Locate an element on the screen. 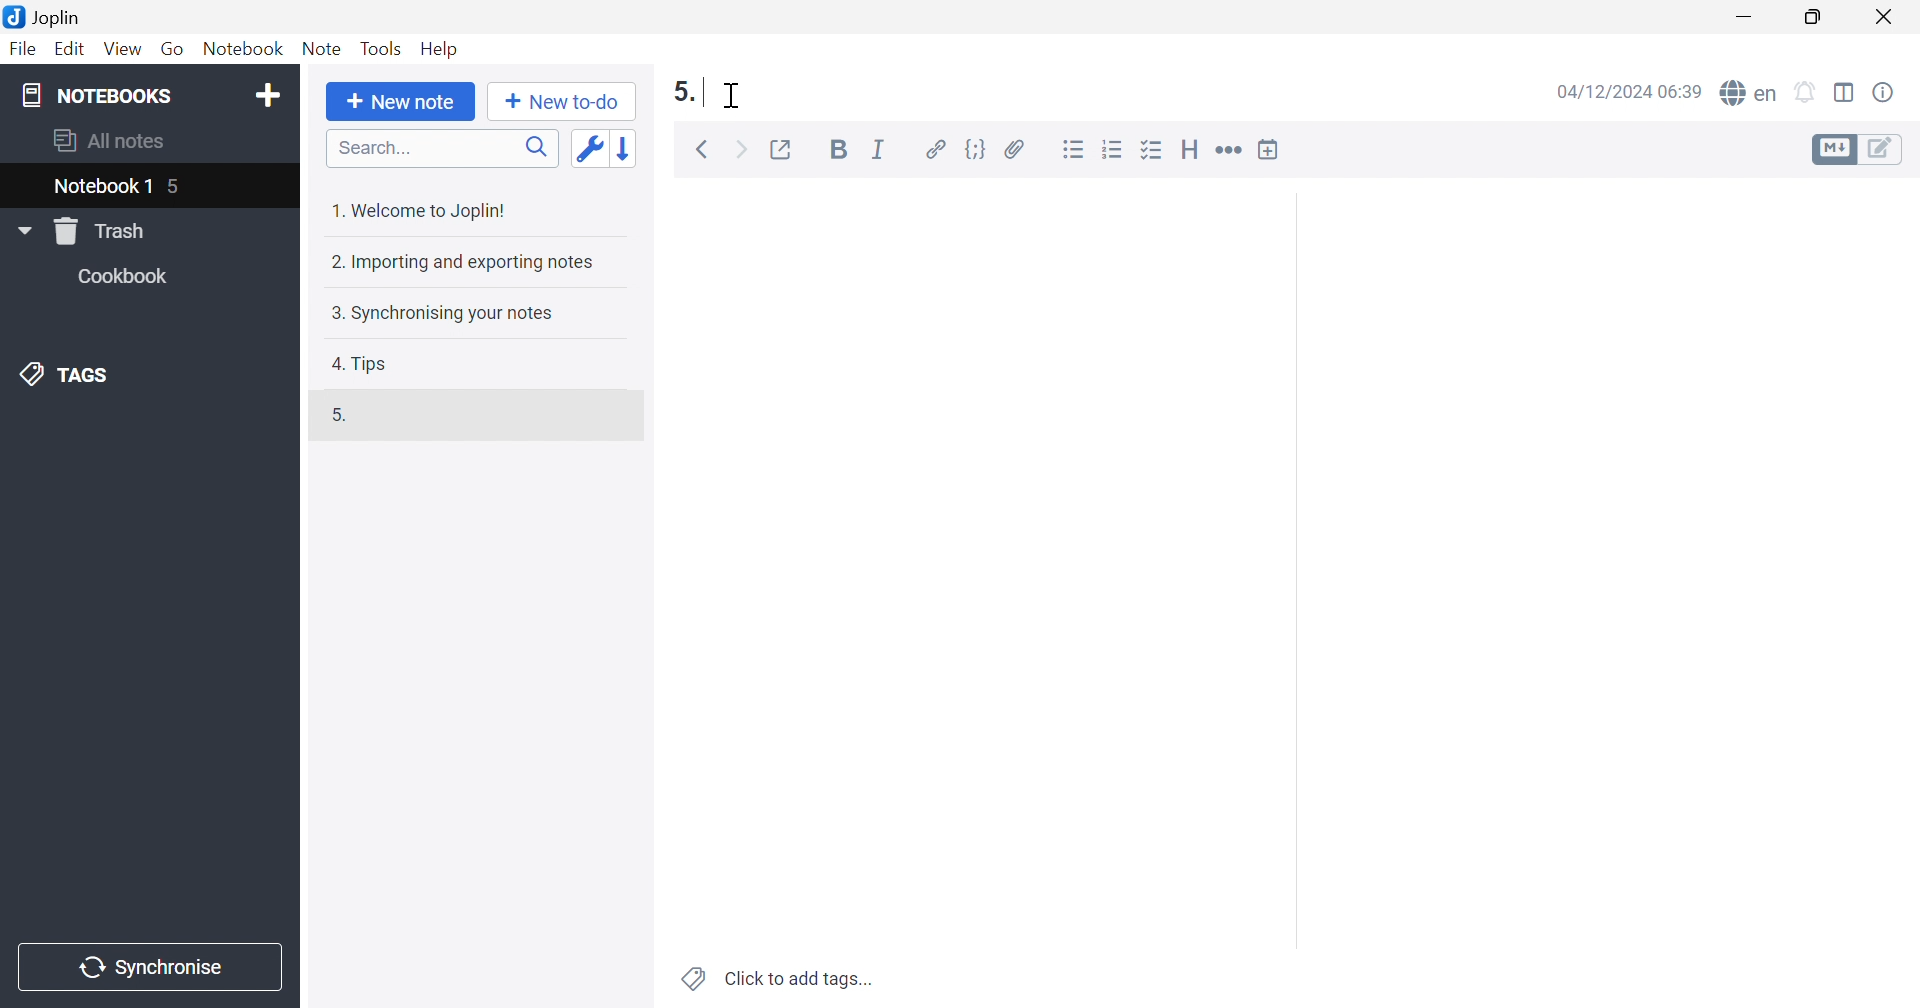 This screenshot has height=1008, width=1920. Forward is located at coordinates (743, 148).